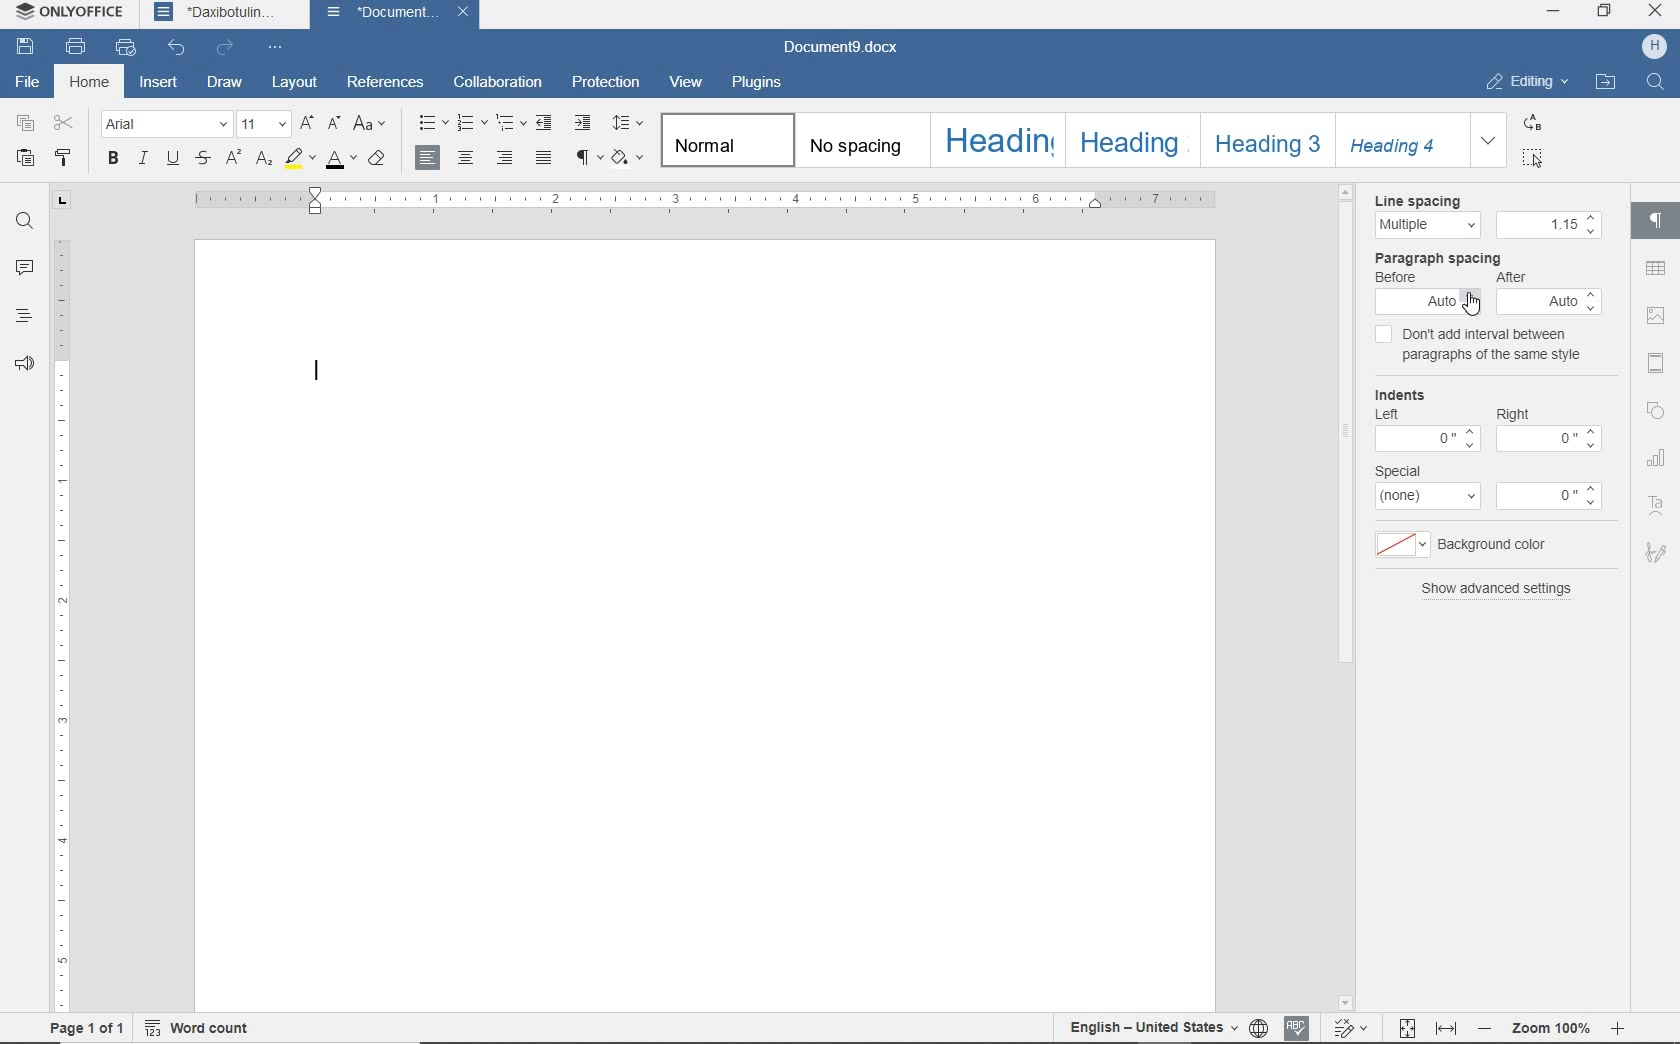  I want to click on bullets, so click(430, 126).